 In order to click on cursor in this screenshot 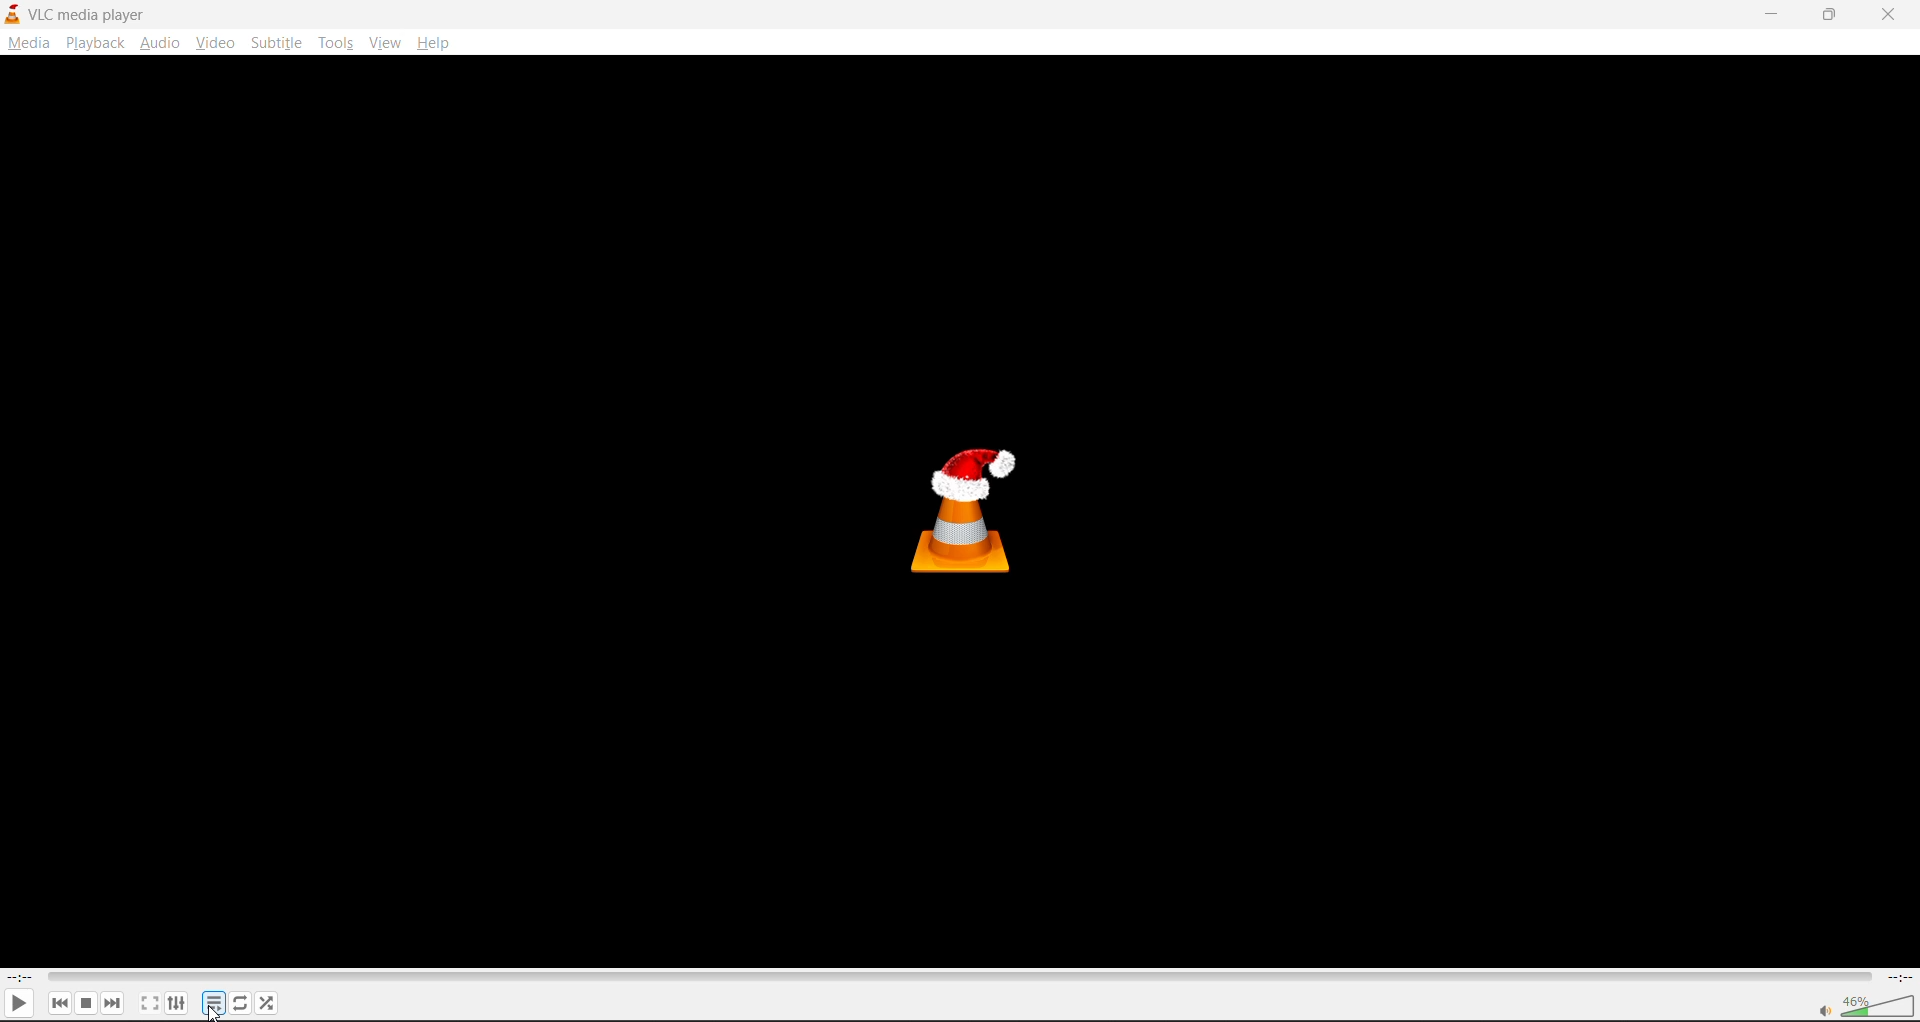, I will do `click(214, 1015)`.